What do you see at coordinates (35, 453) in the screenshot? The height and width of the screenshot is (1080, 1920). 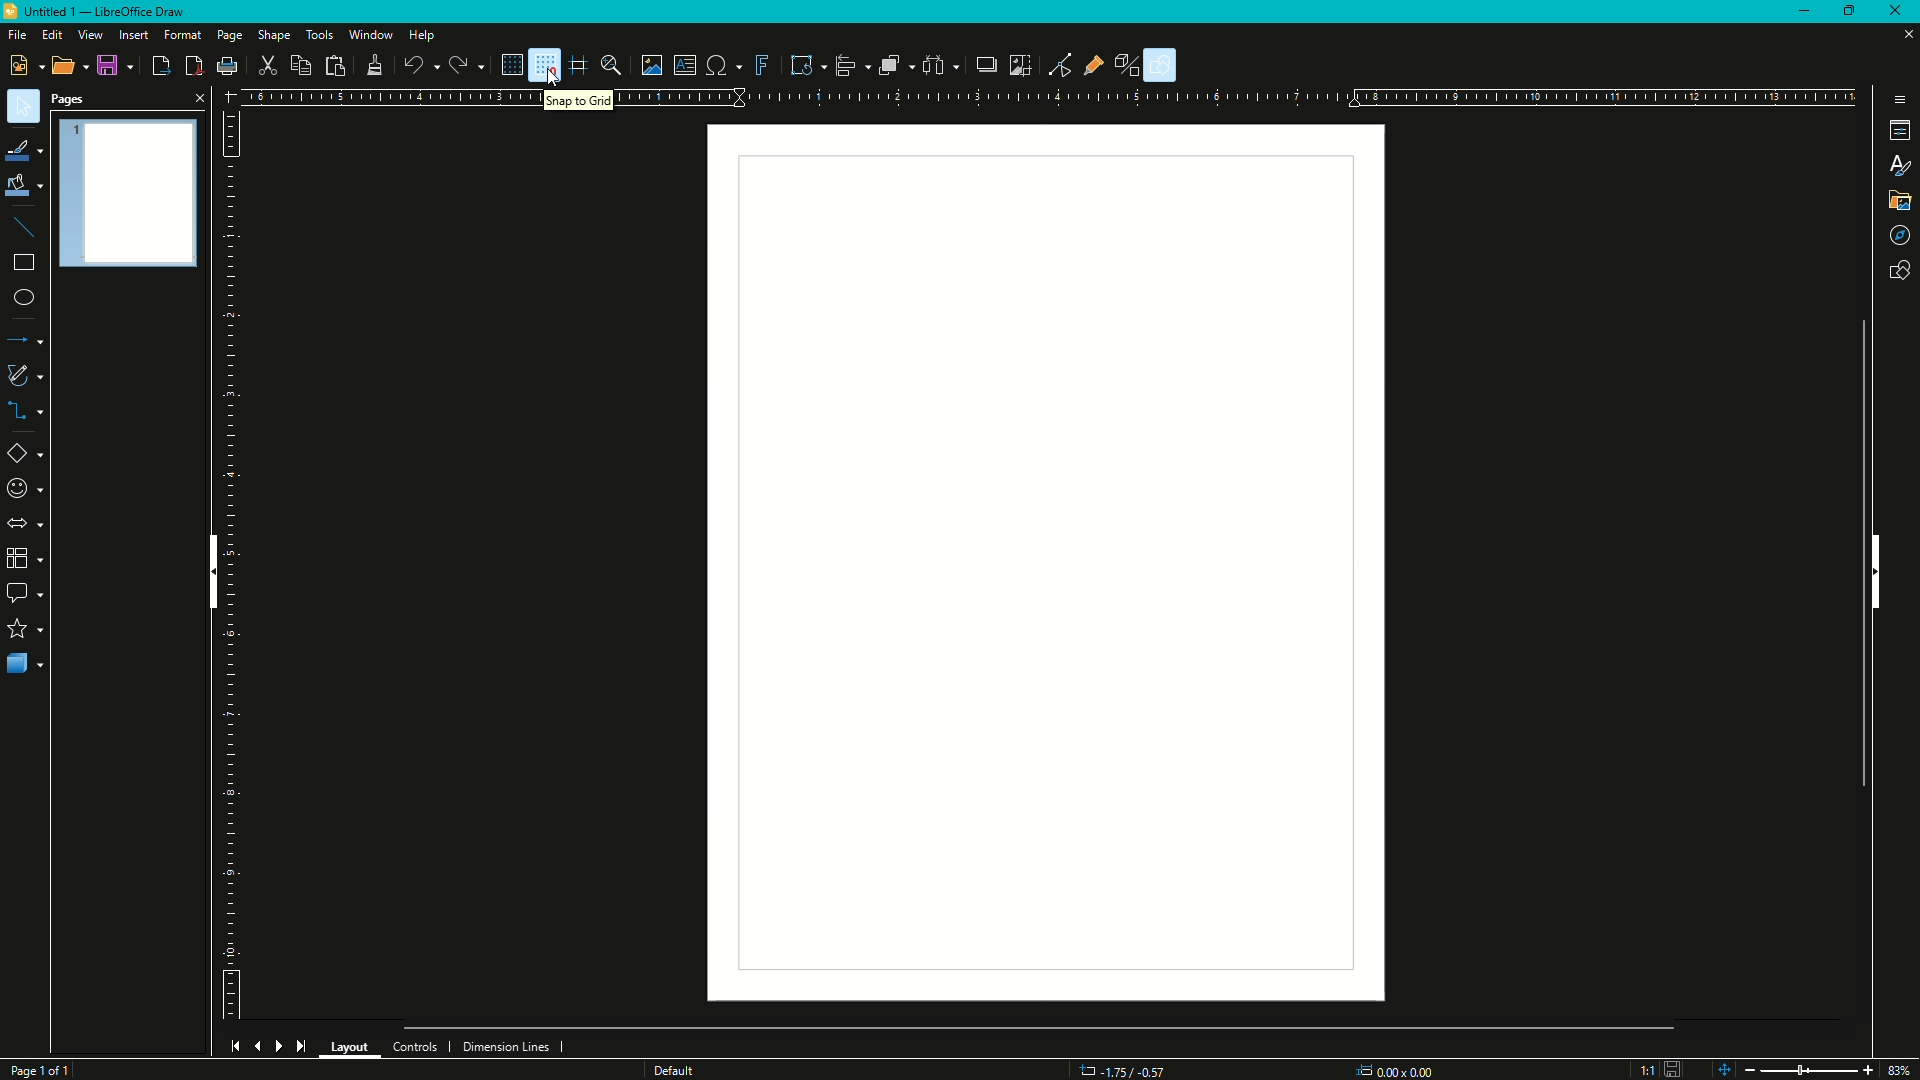 I see `Basic Shapes` at bounding box center [35, 453].